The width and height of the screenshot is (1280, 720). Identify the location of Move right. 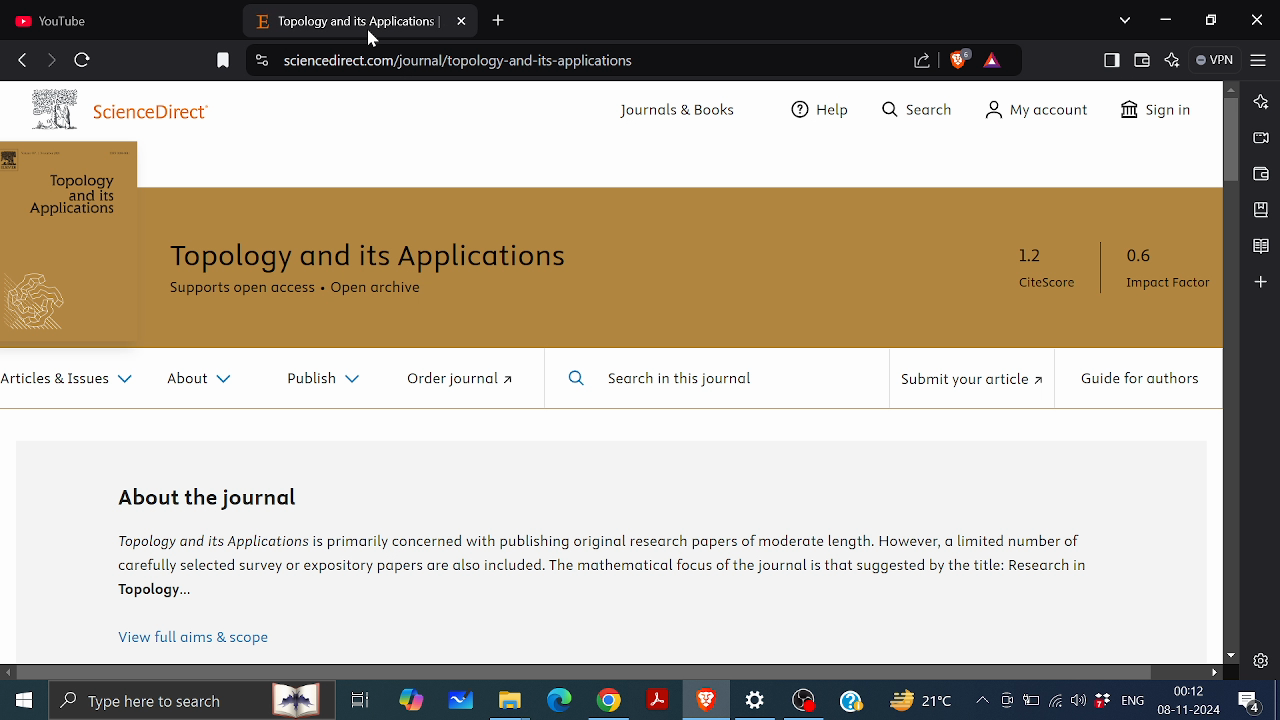
(1213, 672).